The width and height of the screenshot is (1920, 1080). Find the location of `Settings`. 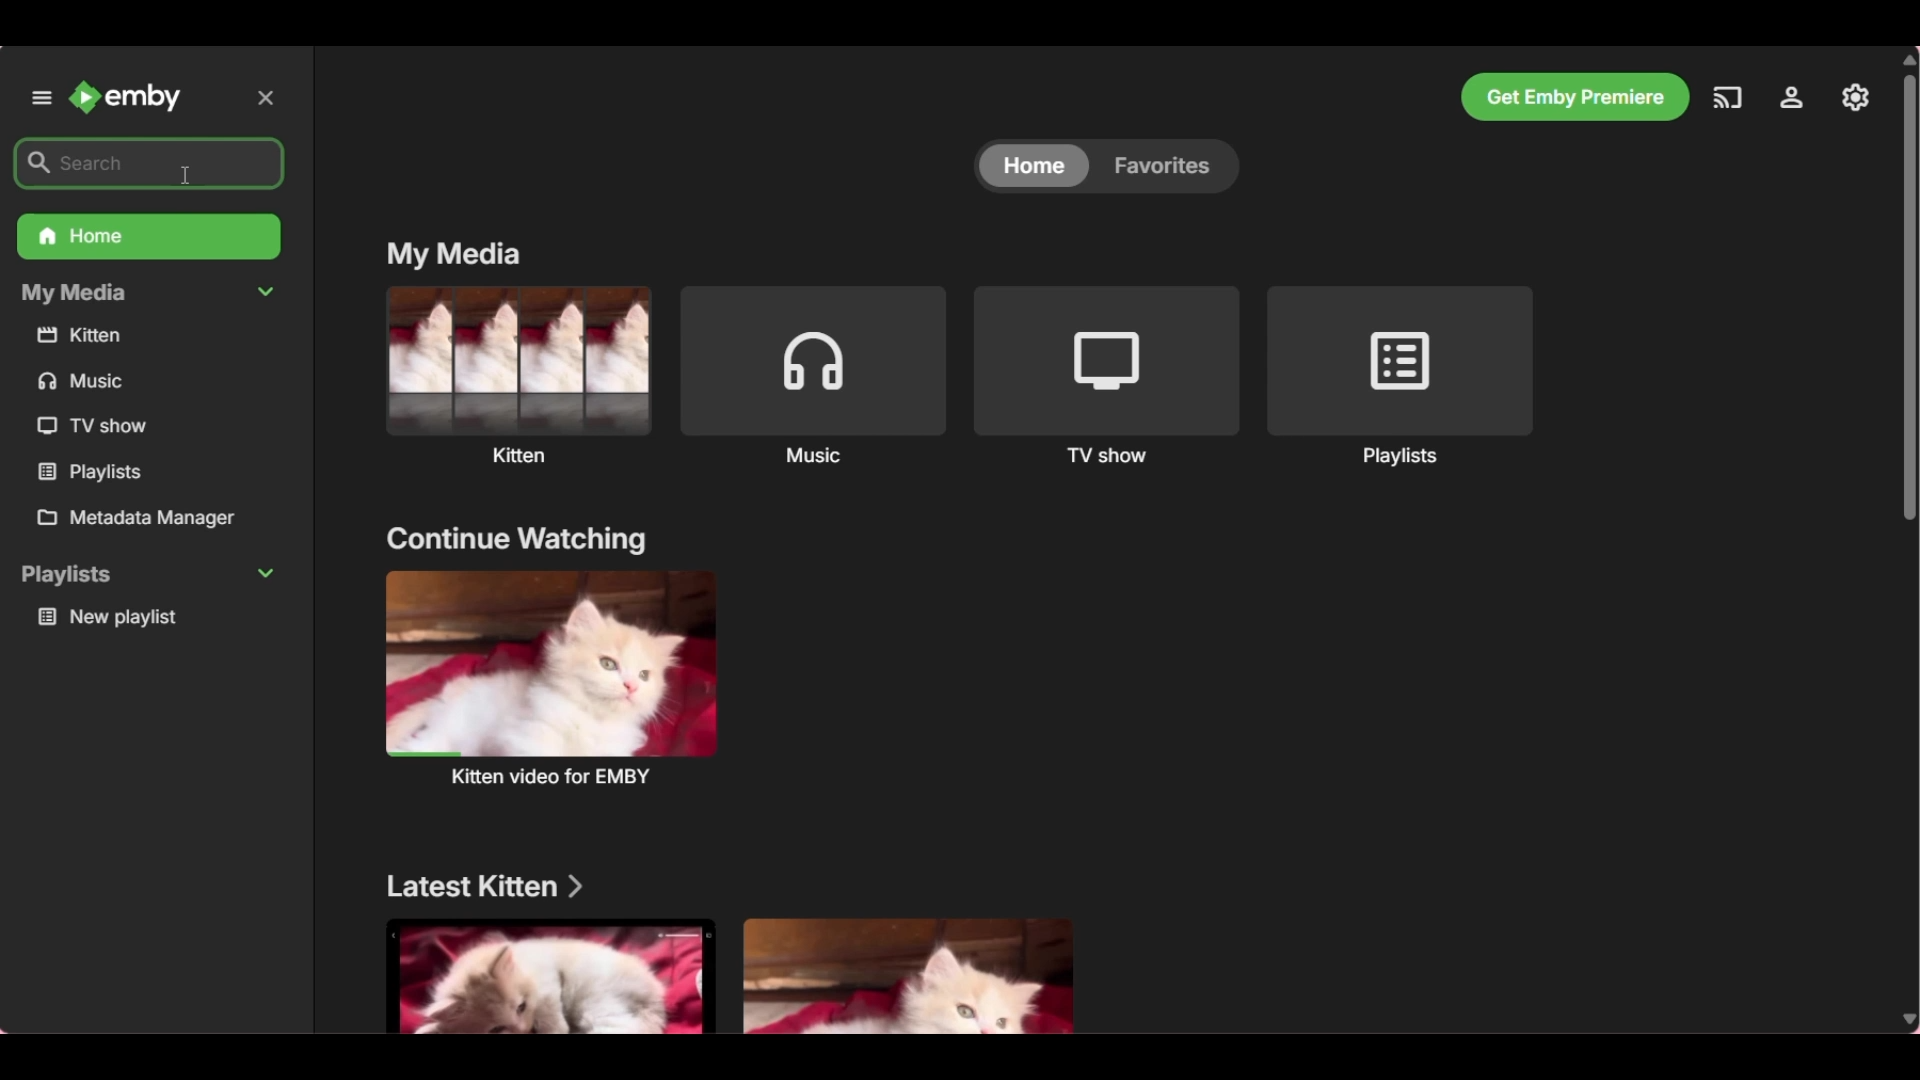

Settings is located at coordinates (1856, 95).